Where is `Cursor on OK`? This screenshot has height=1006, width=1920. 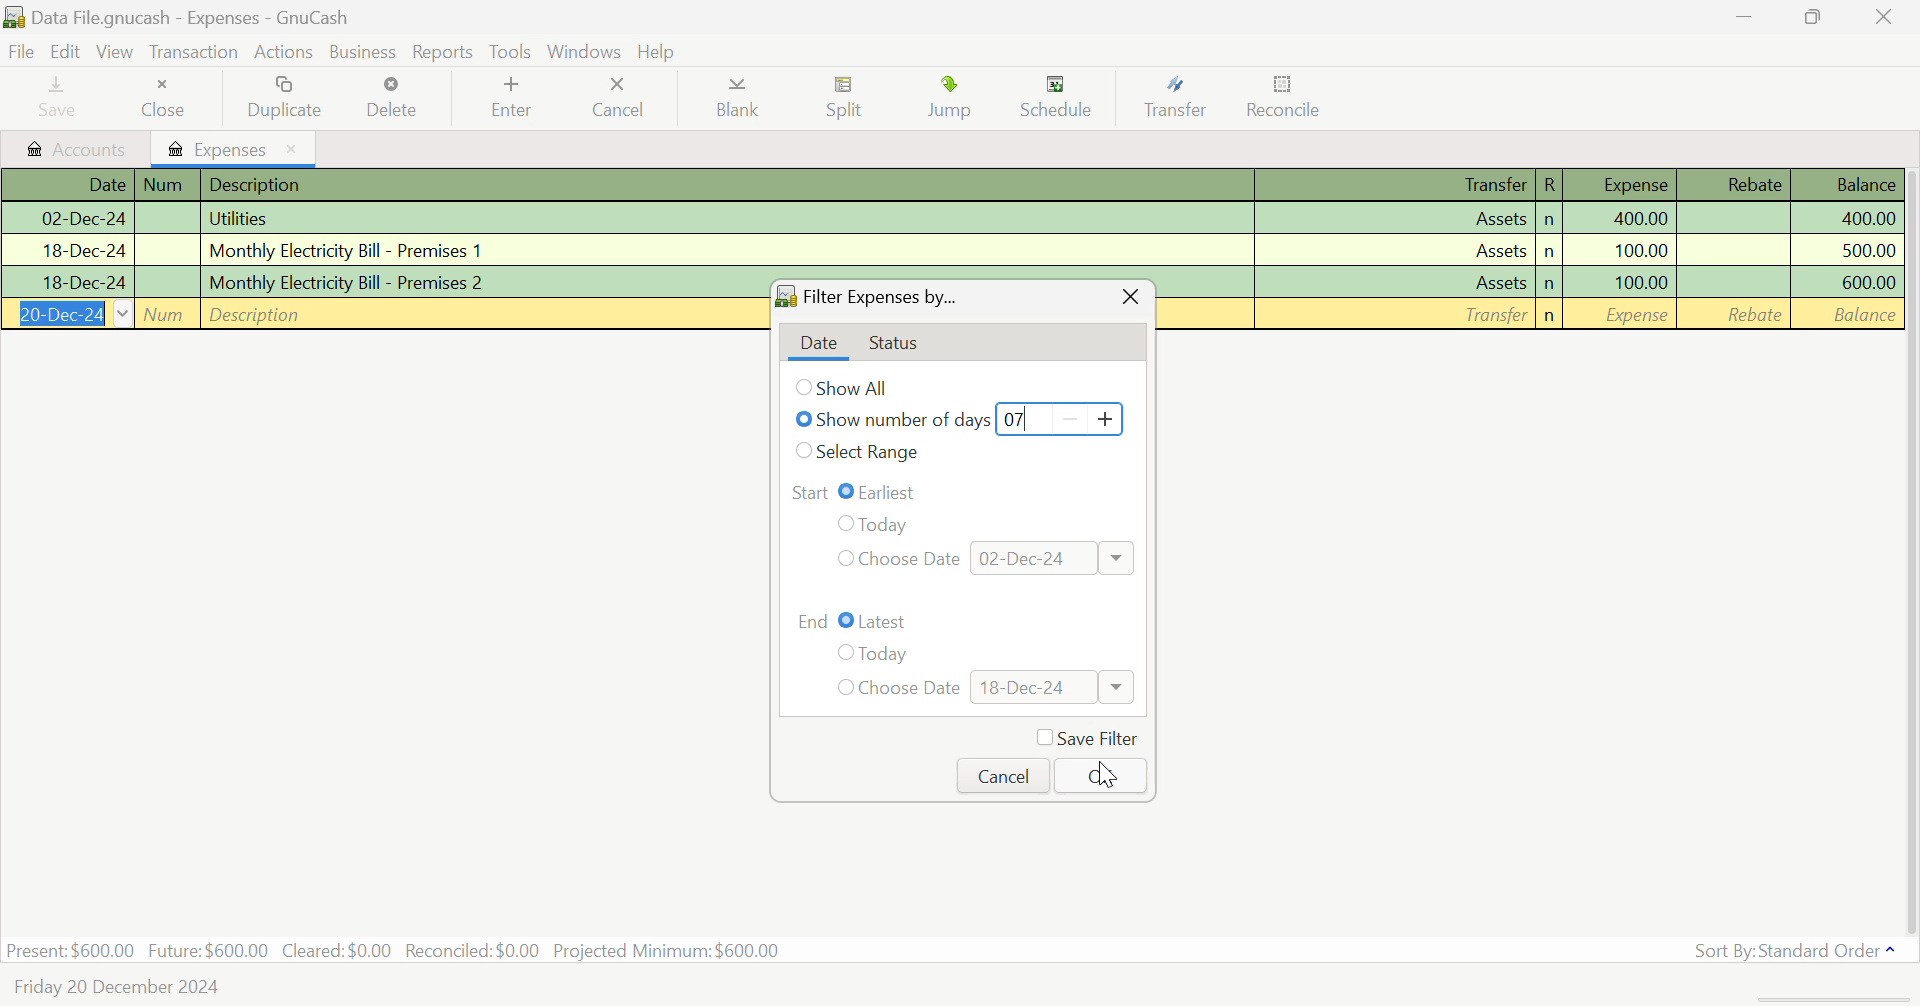 Cursor on OK is located at coordinates (1109, 773).